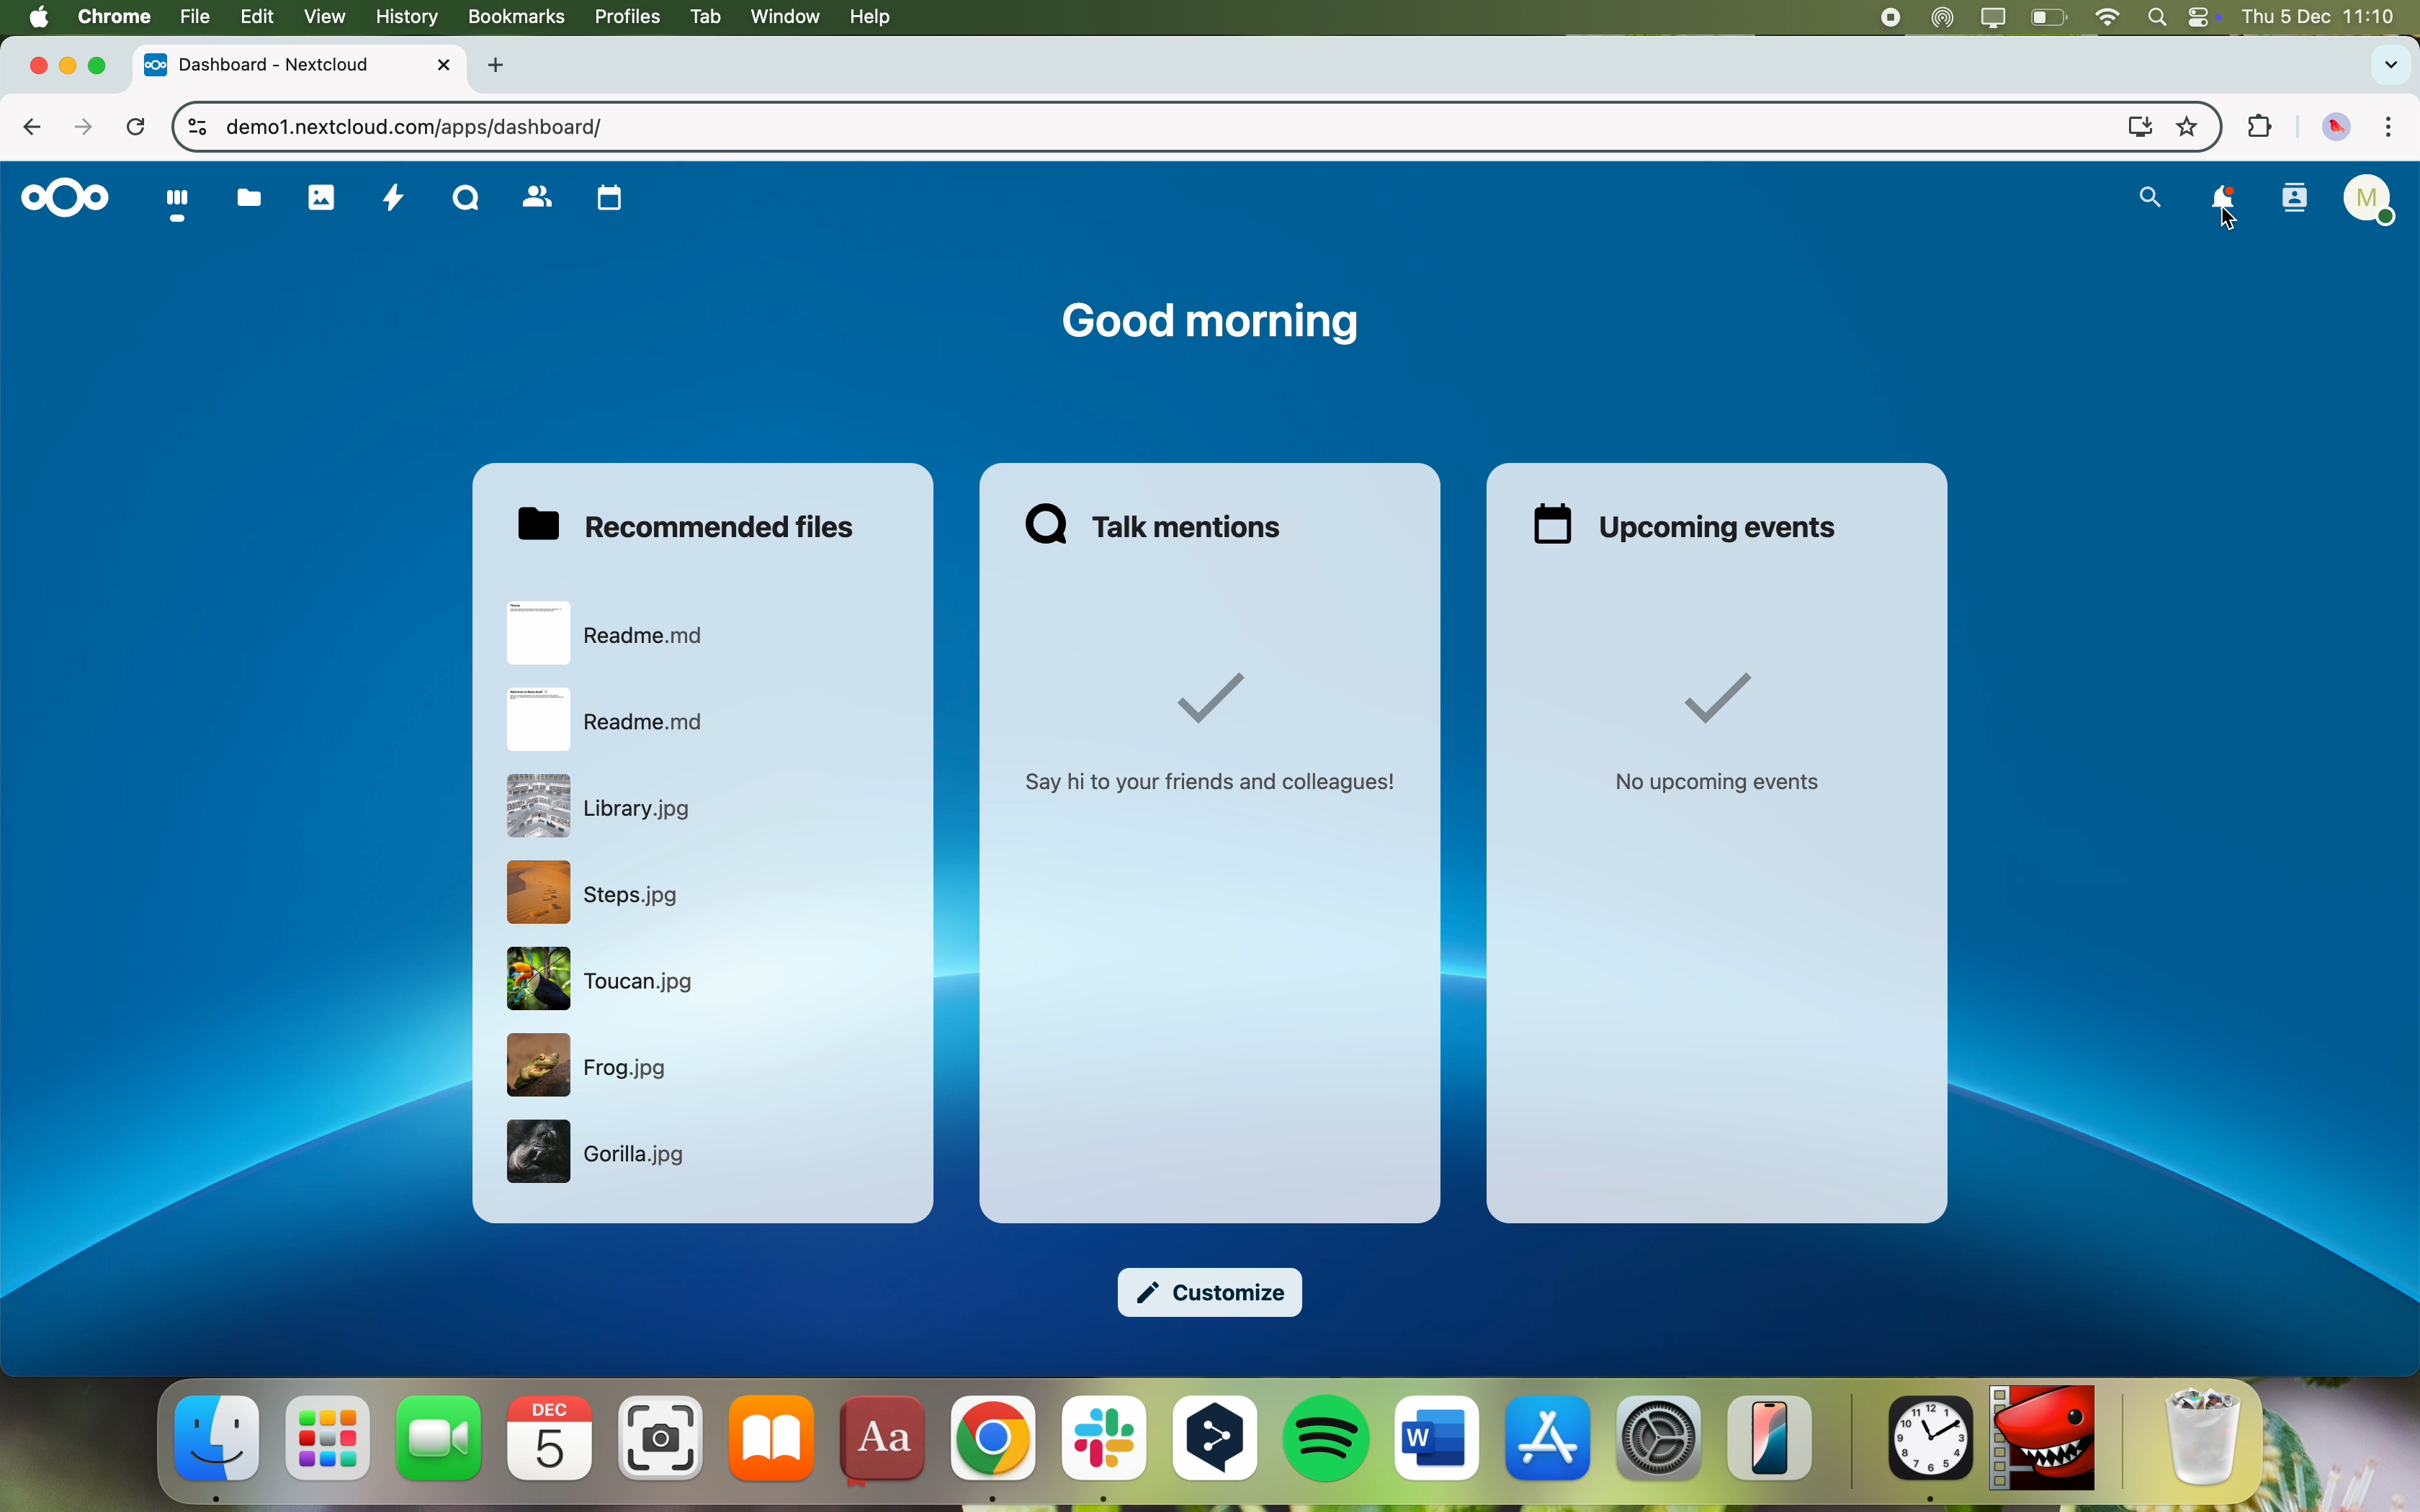  What do you see at coordinates (417, 126) in the screenshot?
I see `URL` at bounding box center [417, 126].